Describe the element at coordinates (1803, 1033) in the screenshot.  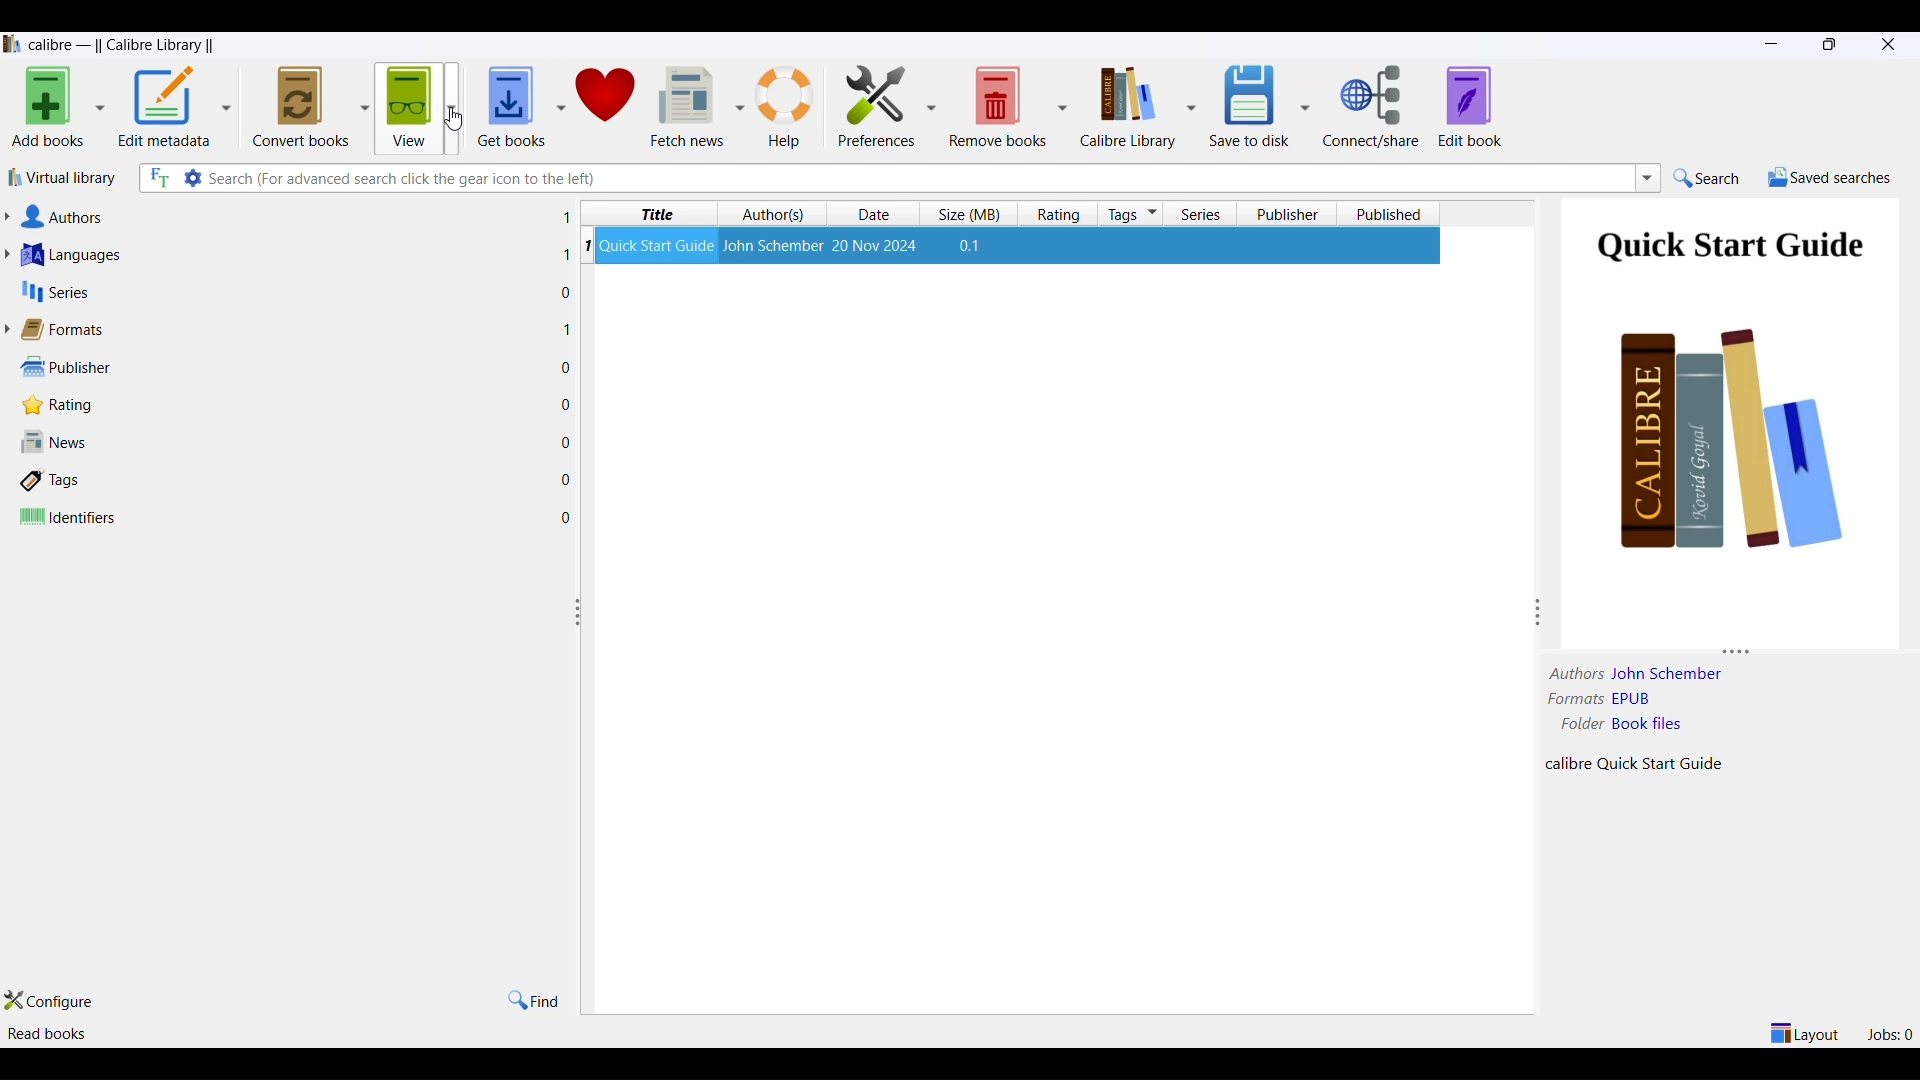
I see `layout` at that location.